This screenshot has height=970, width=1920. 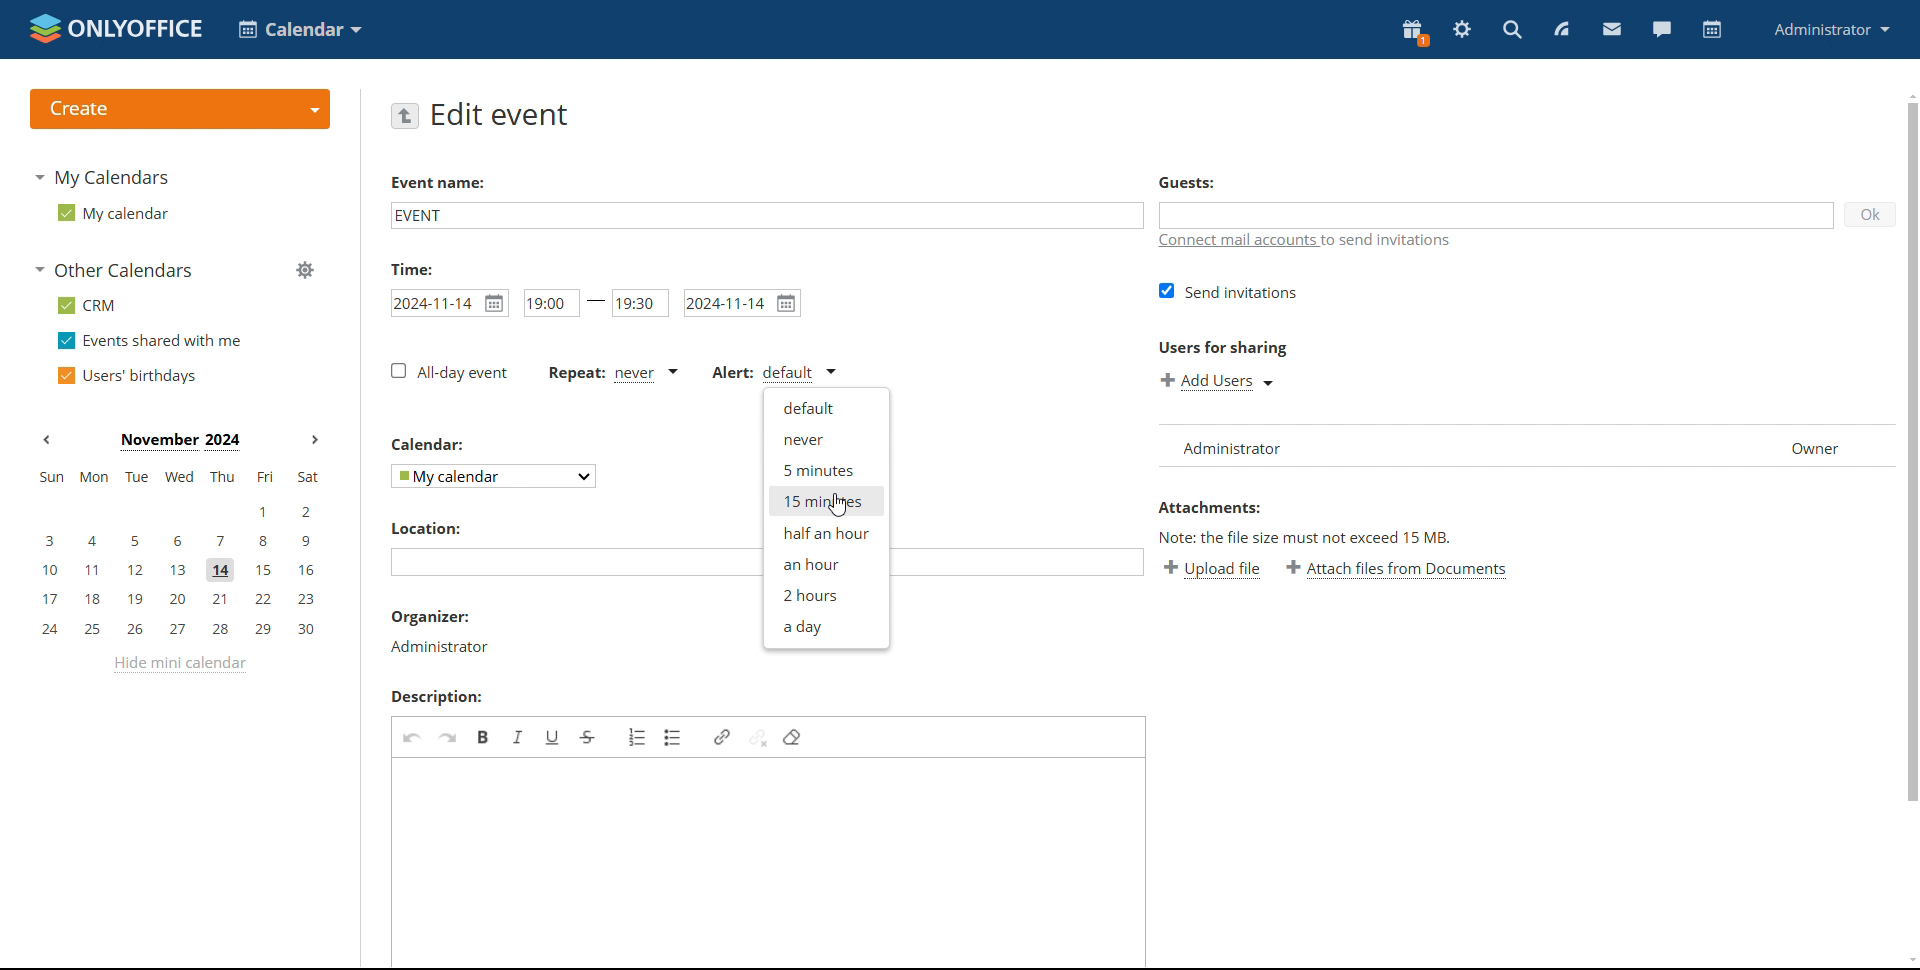 I want to click on remove format, so click(x=793, y=737).